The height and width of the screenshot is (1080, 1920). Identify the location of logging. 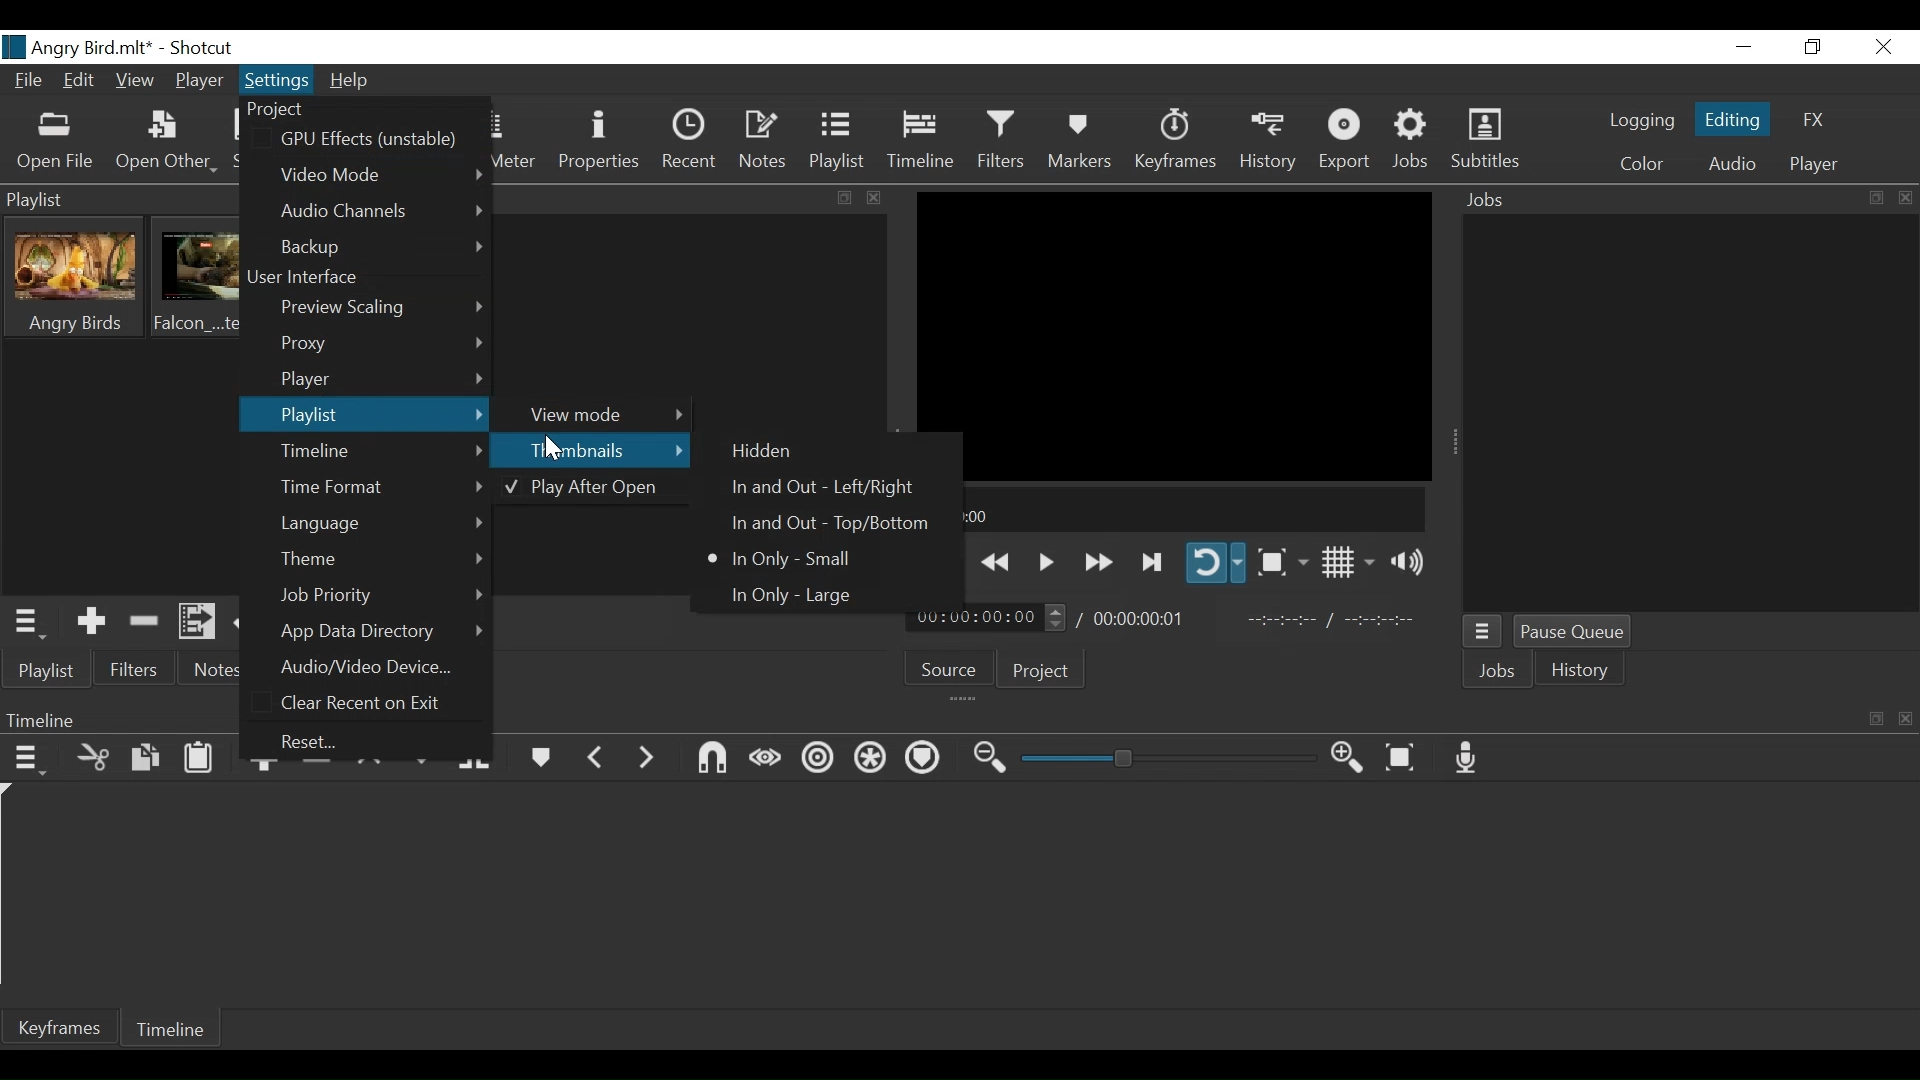
(1639, 120).